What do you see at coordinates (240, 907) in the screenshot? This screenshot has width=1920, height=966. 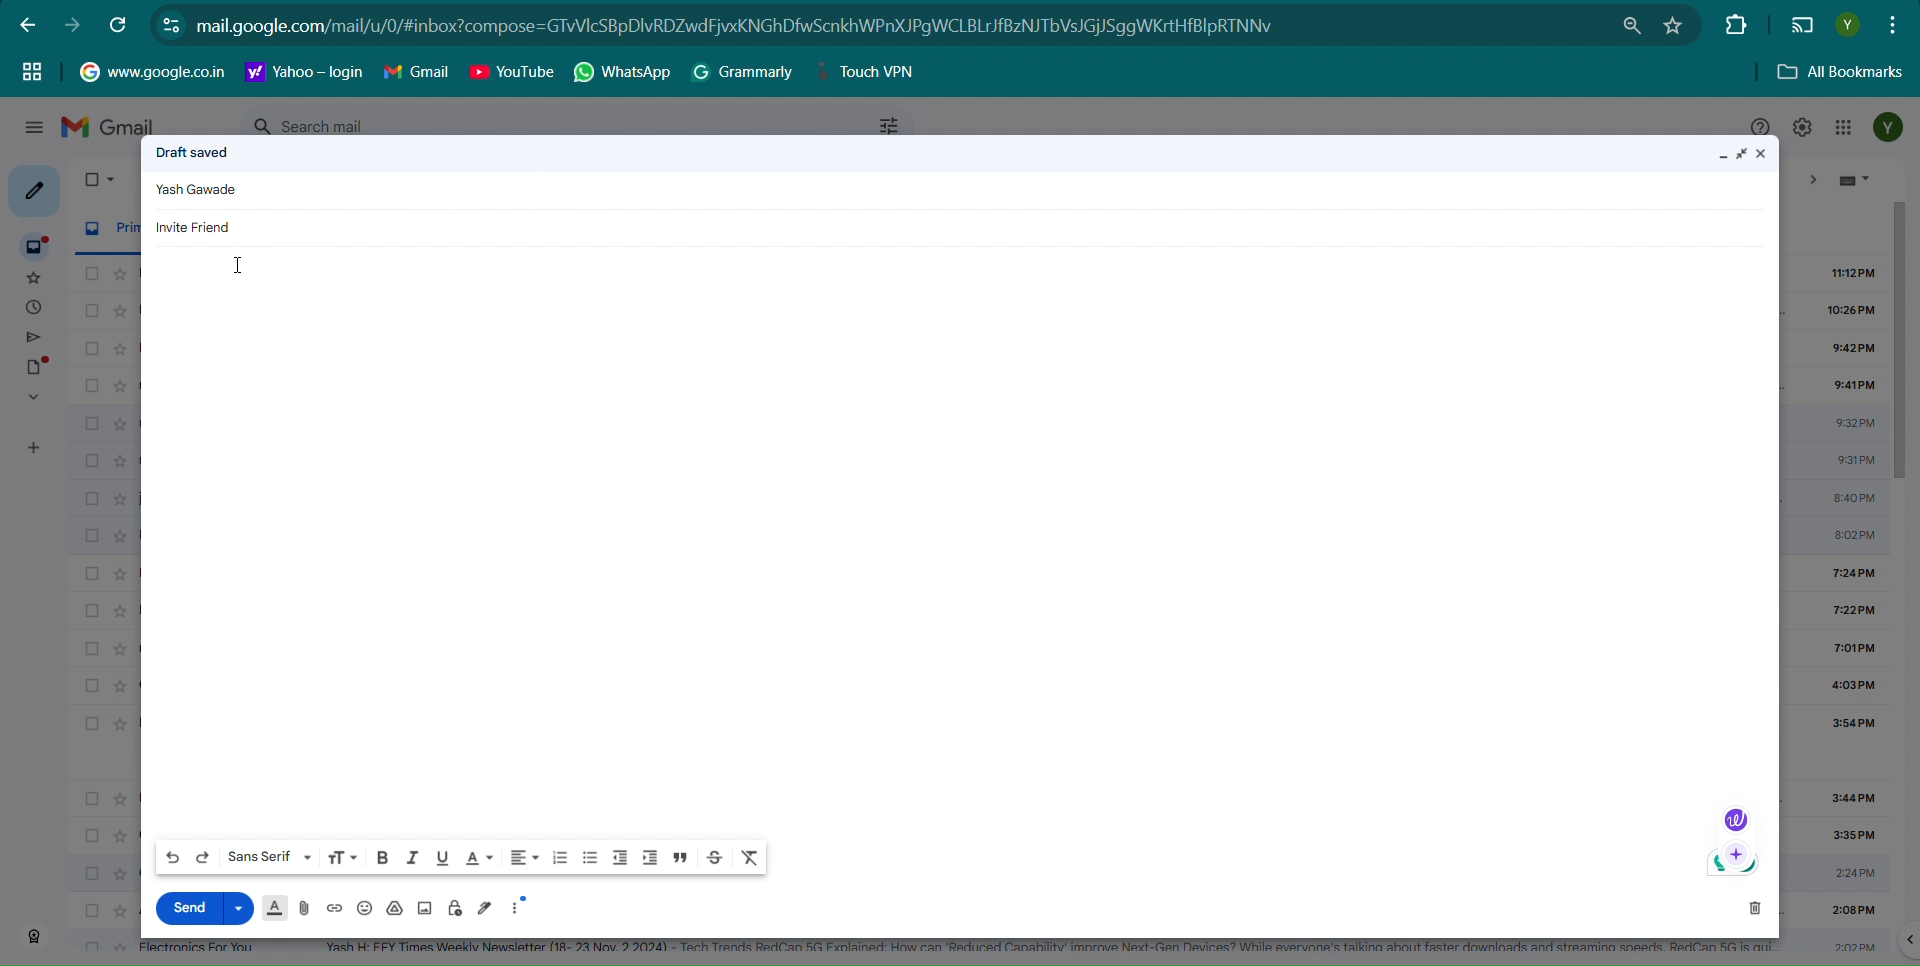 I see `More send option` at bounding box center [240, 907].